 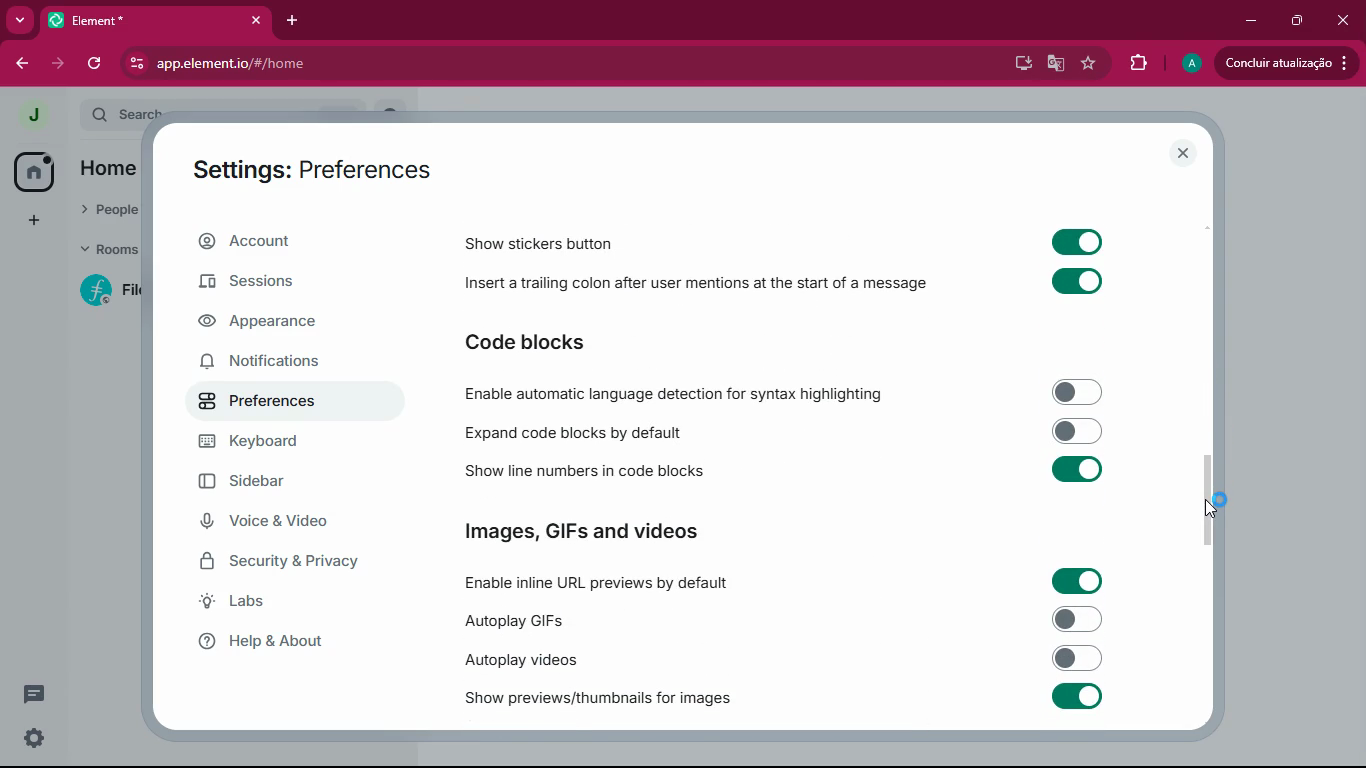 I want to click on Keyboard, so click(x=271, y=442).